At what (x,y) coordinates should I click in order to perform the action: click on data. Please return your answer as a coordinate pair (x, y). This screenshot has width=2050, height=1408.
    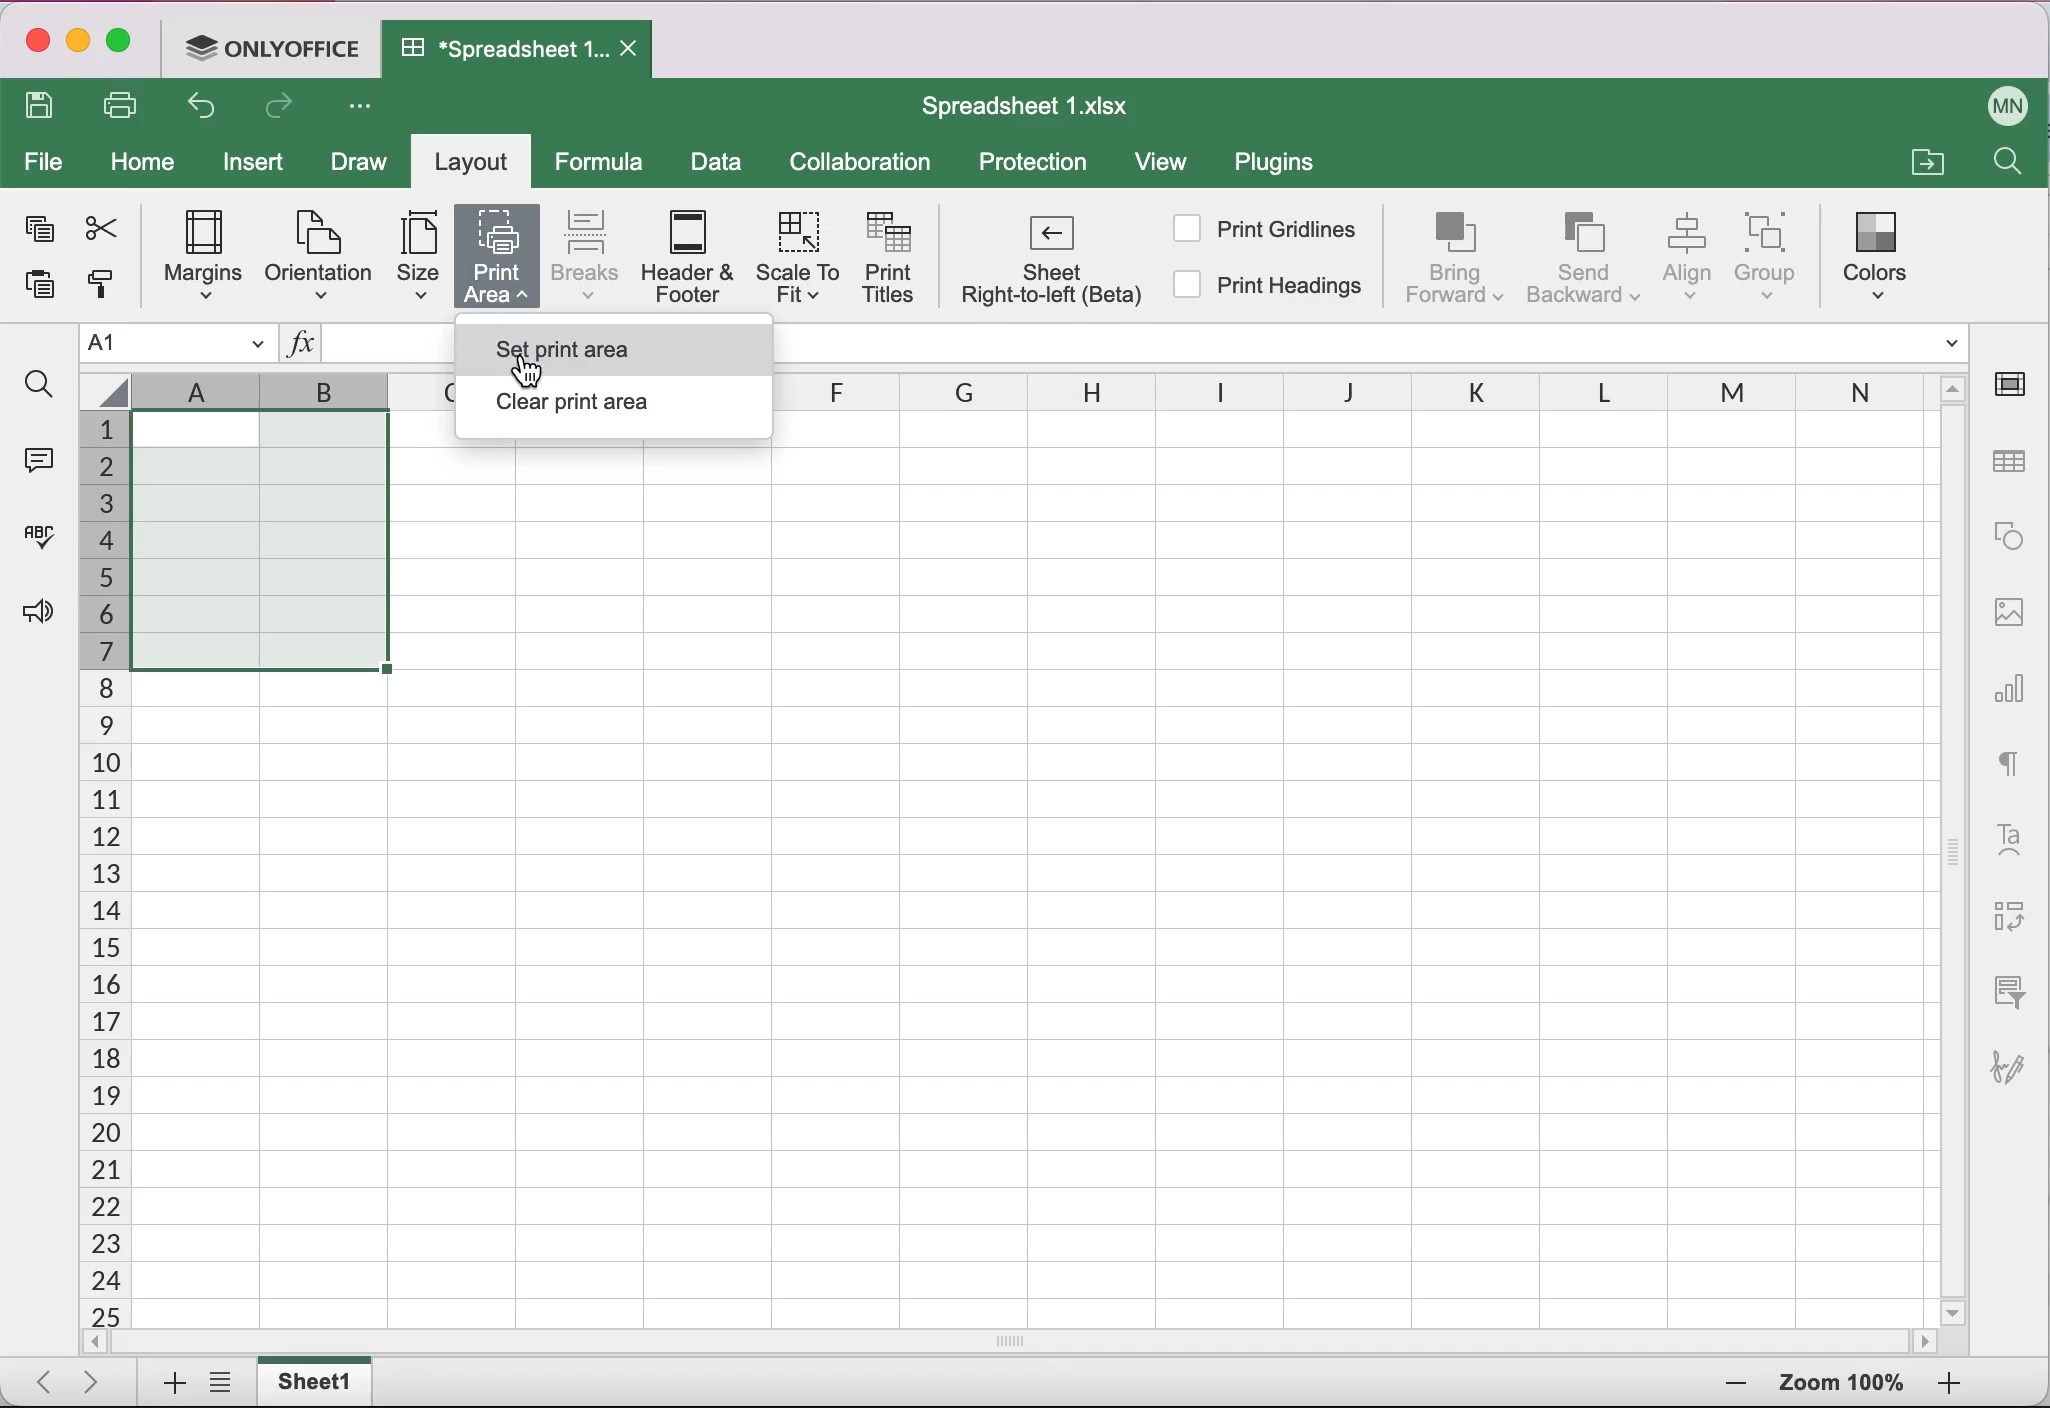
    Looking at the image, I should click on (718, 165).